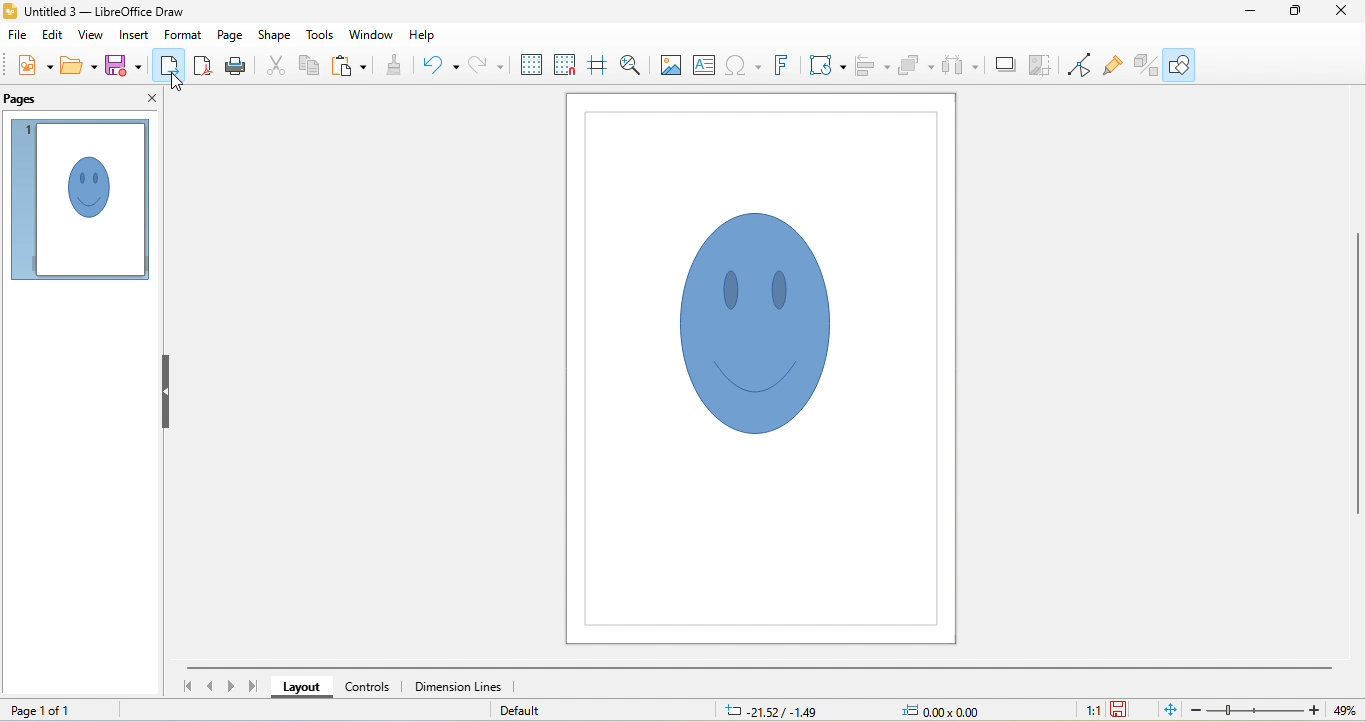 The height and width of the screenshot is (722, 1366). I want to click on minimize, so click(1251, 11).